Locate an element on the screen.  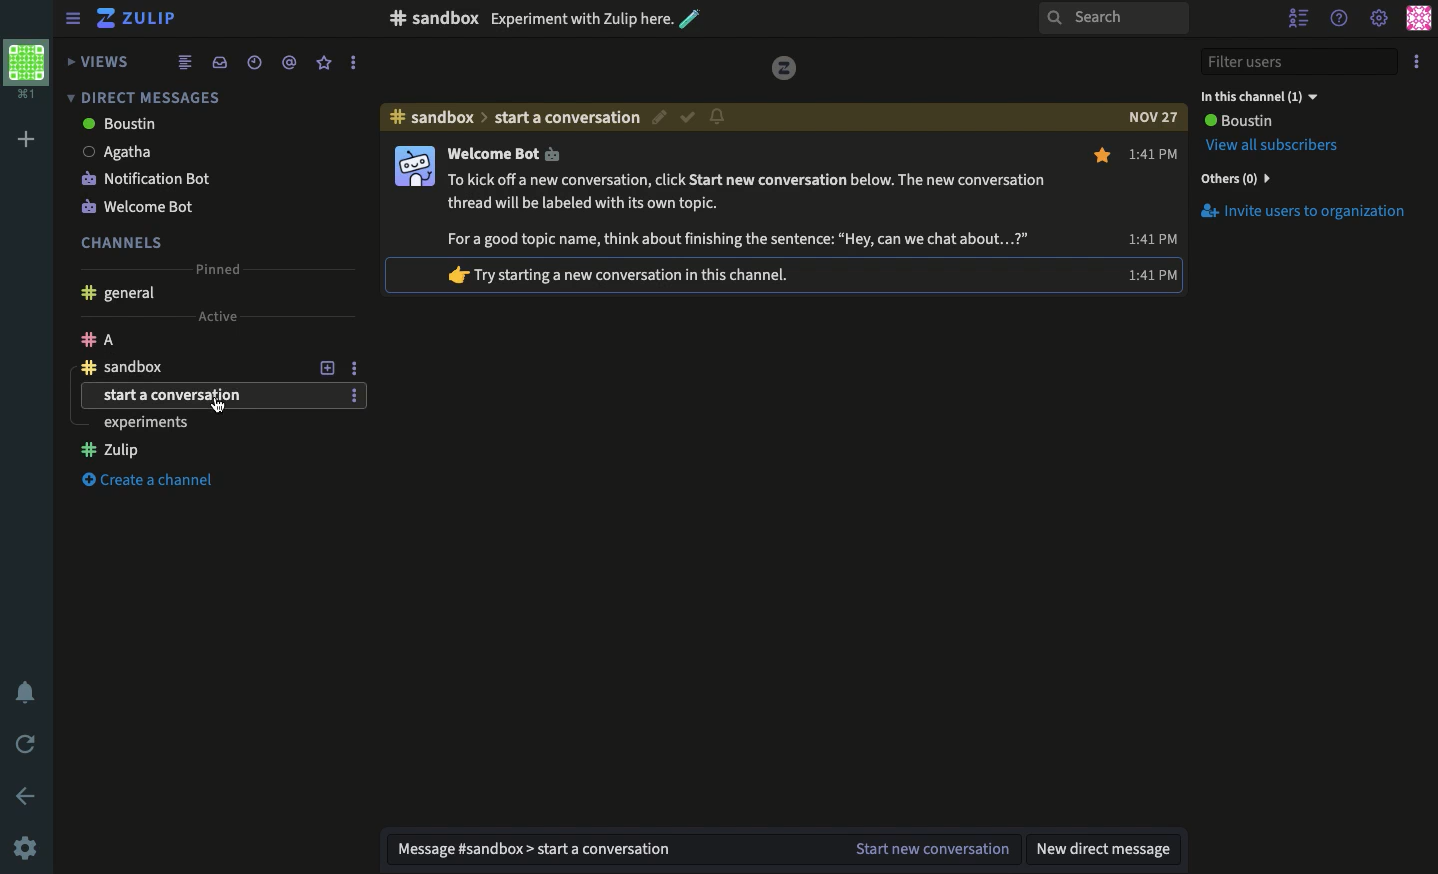
Hide users list is located at coordinates (1301, 20).